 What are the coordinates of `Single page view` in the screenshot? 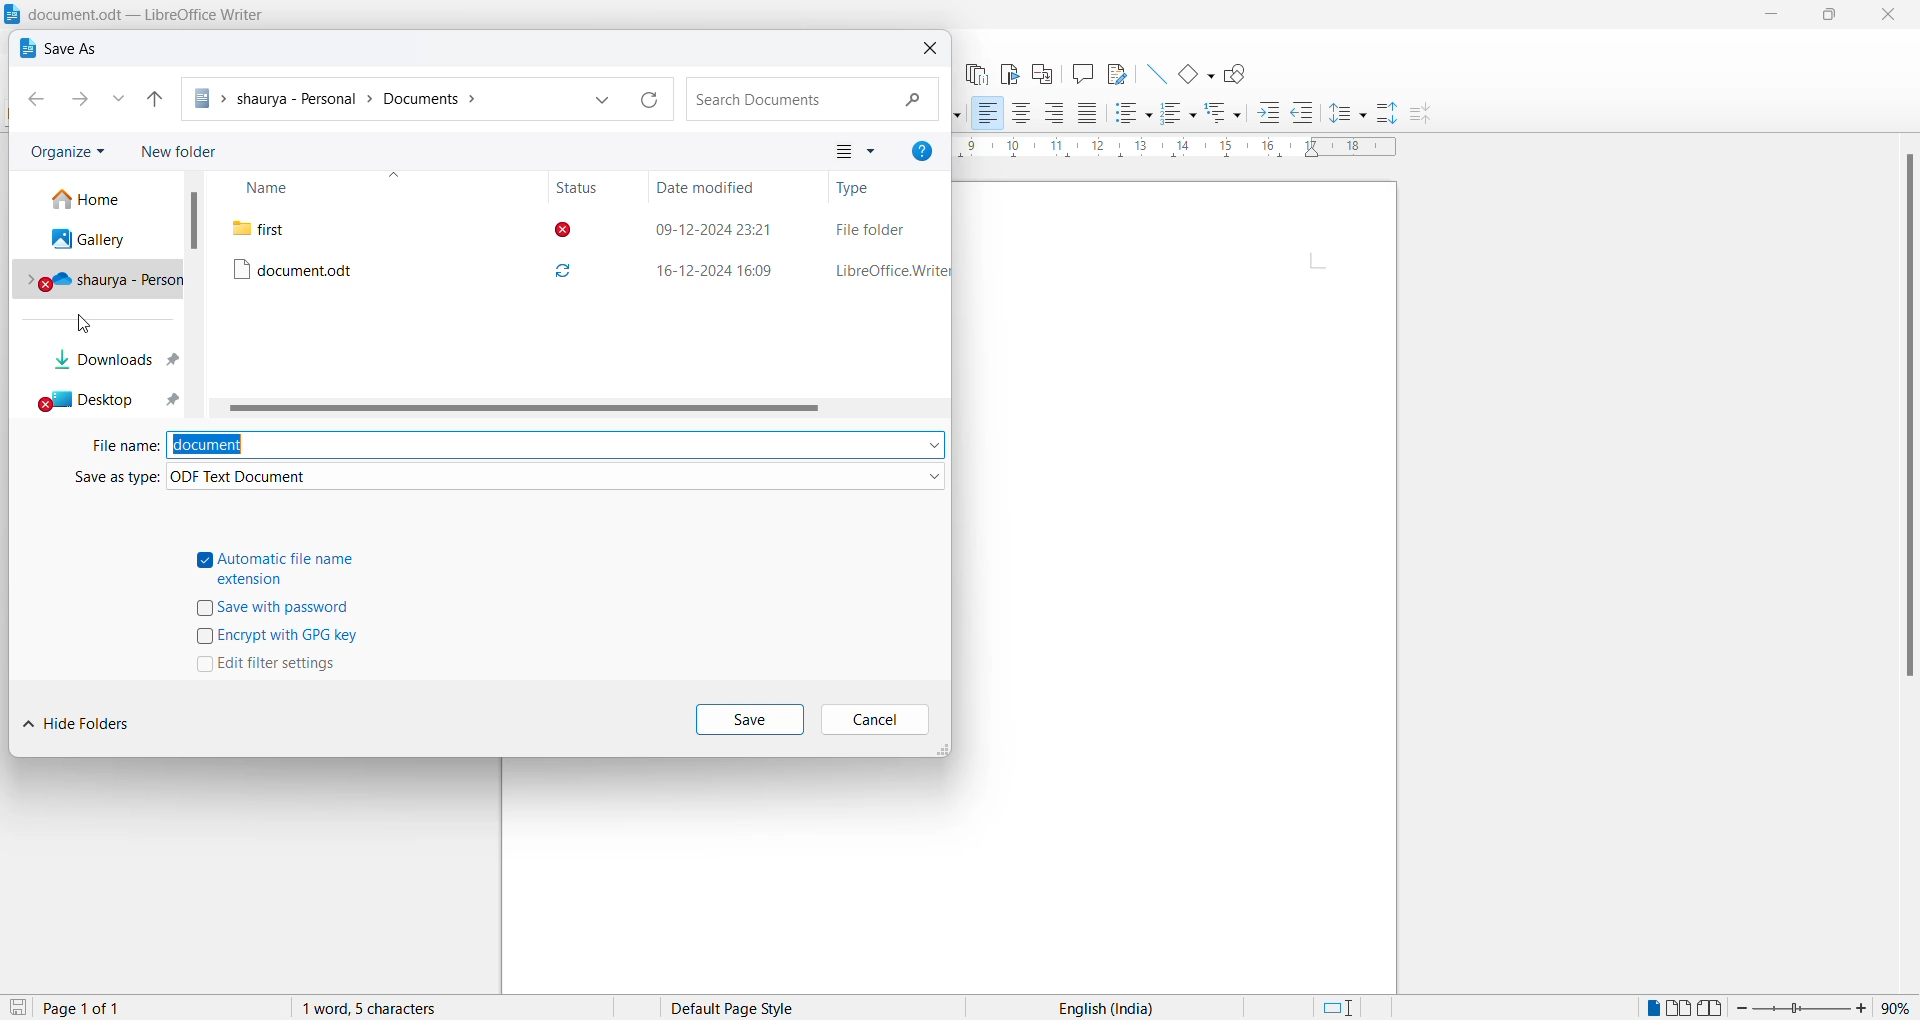 It's located at (1651, 1008).